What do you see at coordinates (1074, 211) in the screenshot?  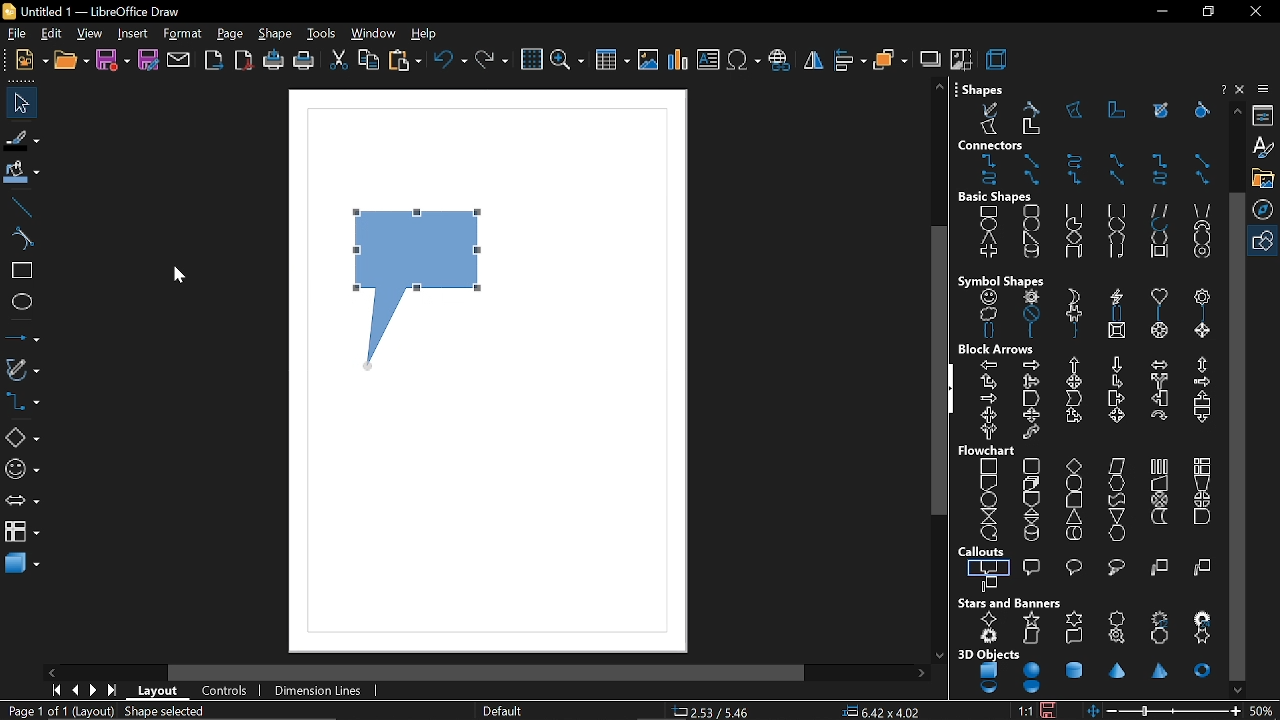 I see `square` at bounding box center [1074, 211].